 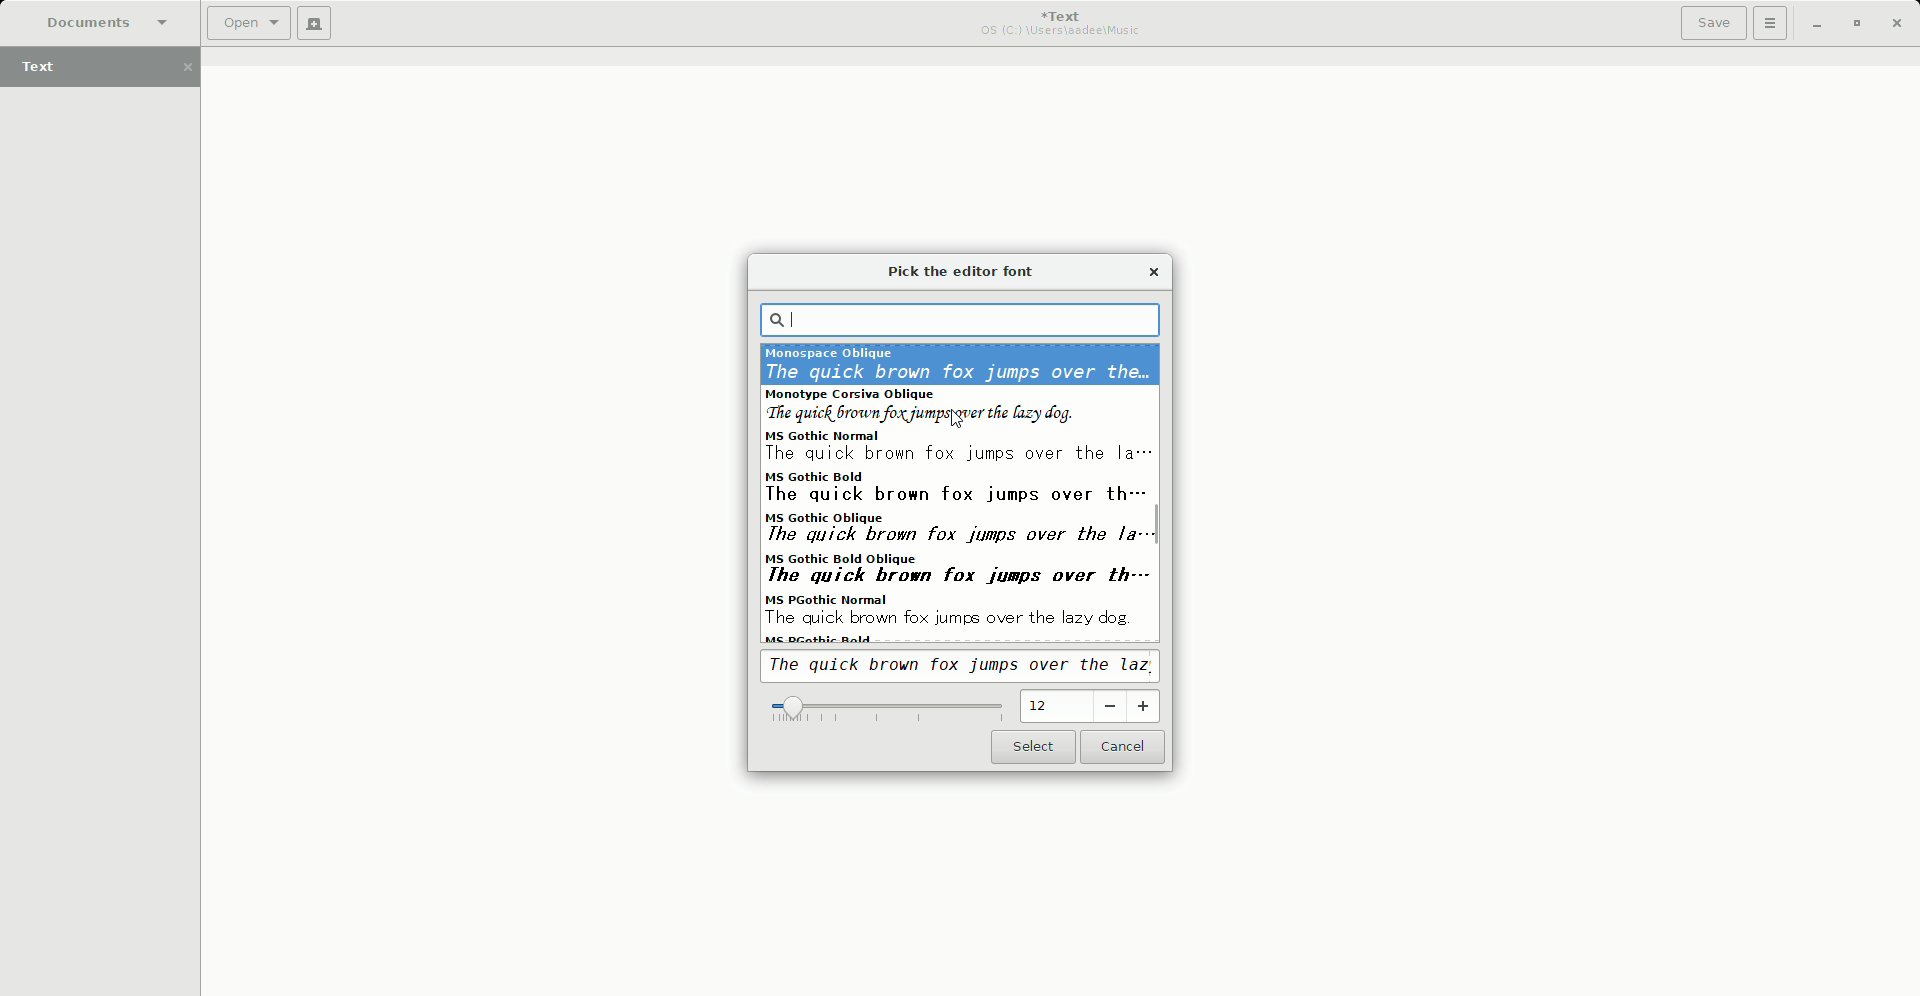 I want to click on Options, so click(x=1771, y=23).